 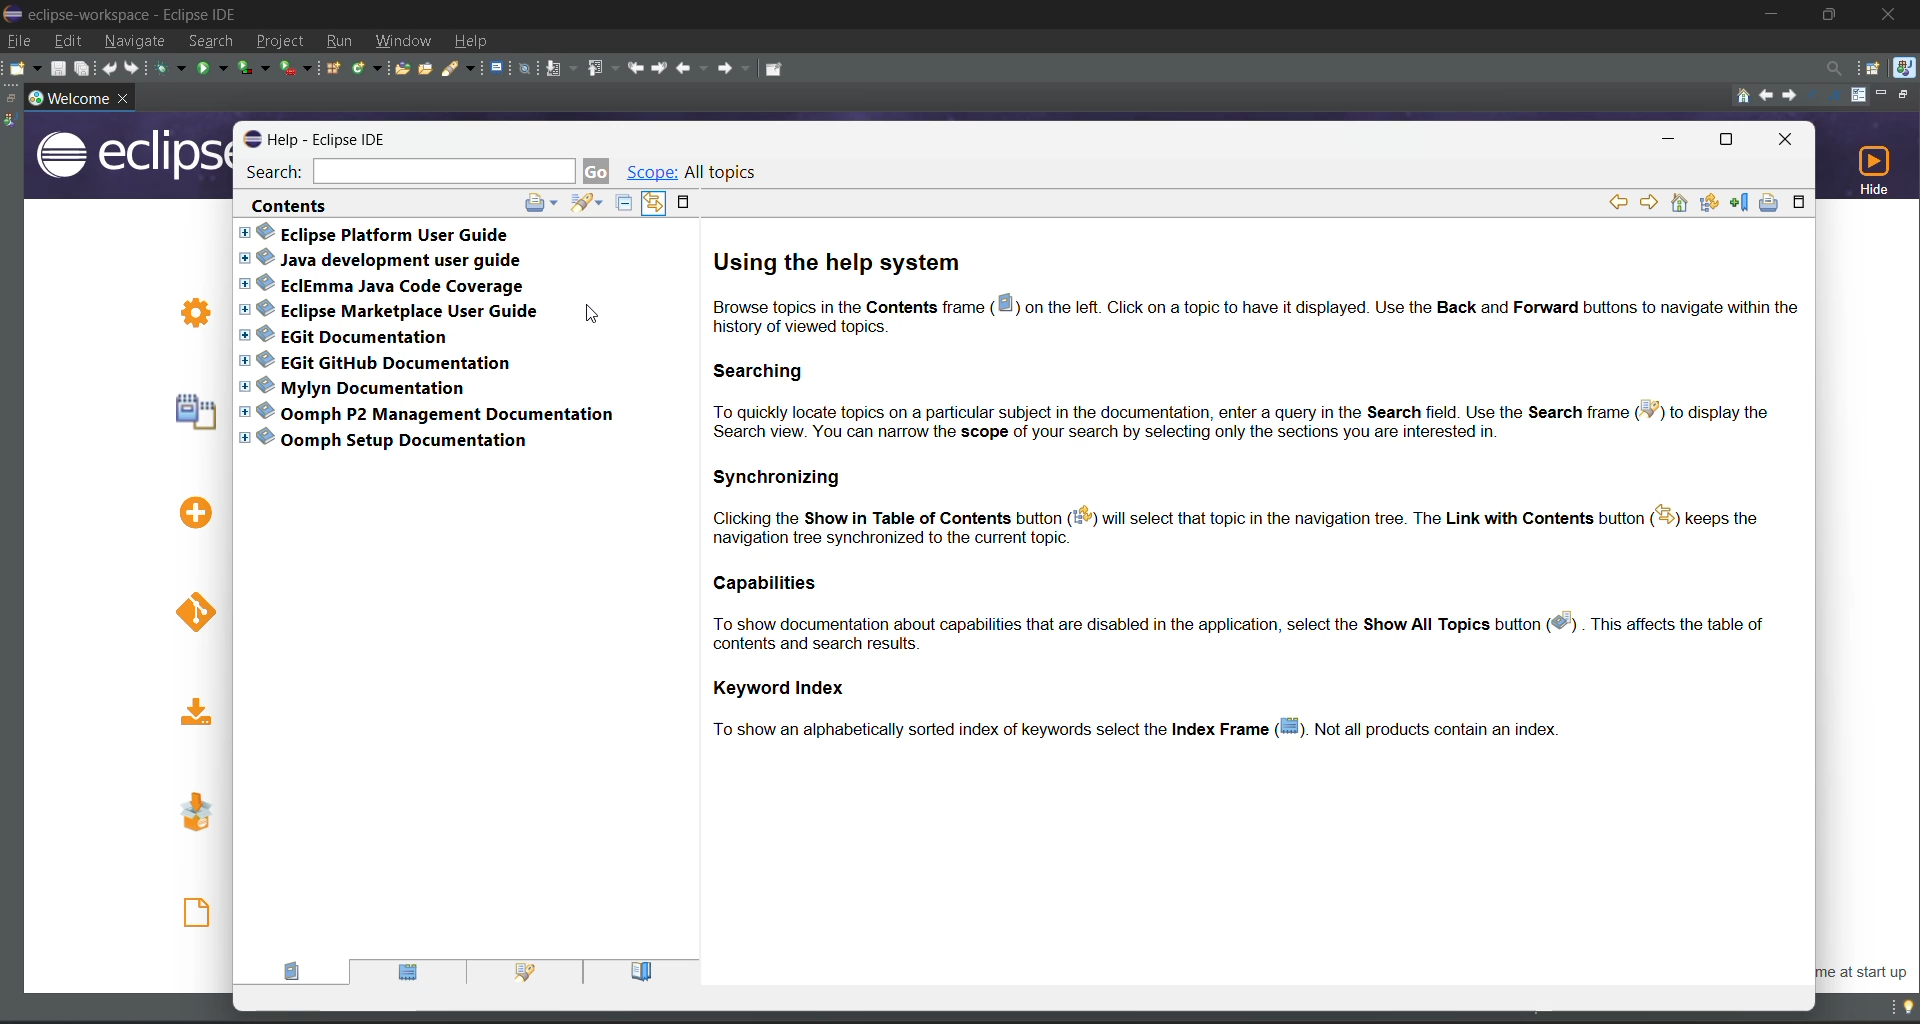 What do you see at coordinates (212, 68) in the screenshot?
I see `run` at bounding box center [212, 68].